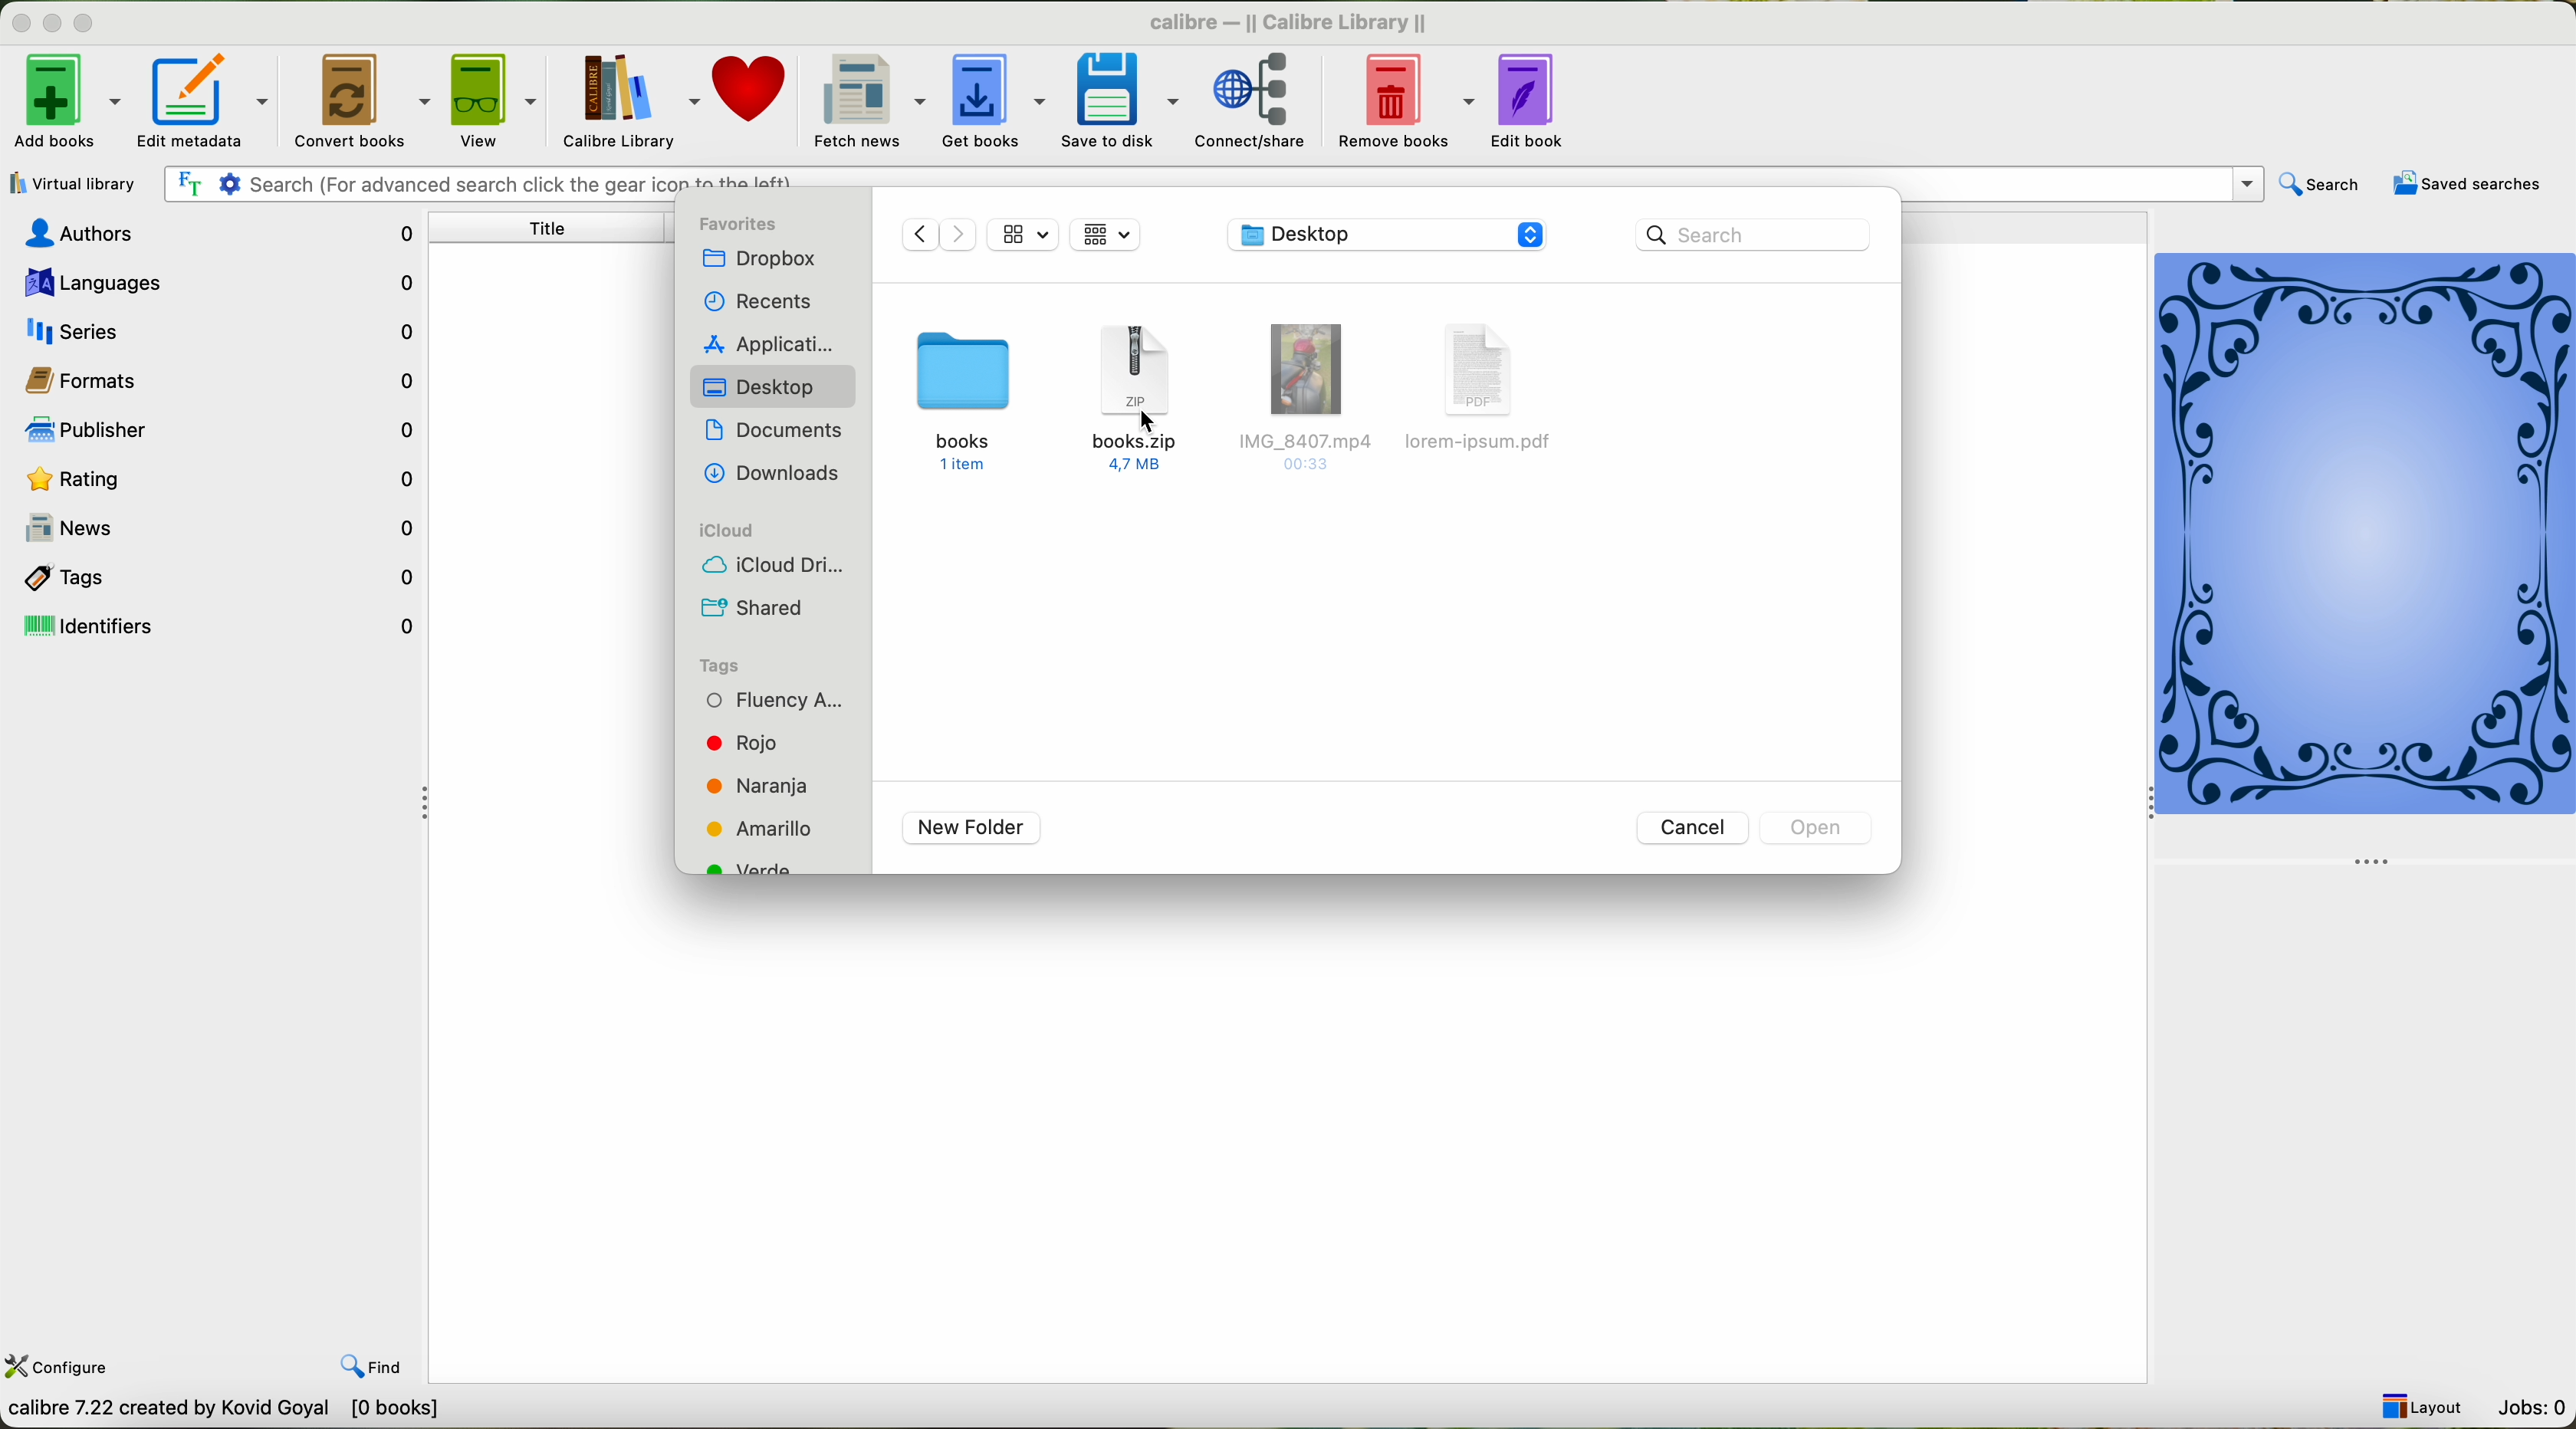 Image resolution: width=2576 pixels, height=1429 pixels. What do you see at coordinates (752, 608) in the screenshot?
I see `shared` at bounding box center [752, 608].